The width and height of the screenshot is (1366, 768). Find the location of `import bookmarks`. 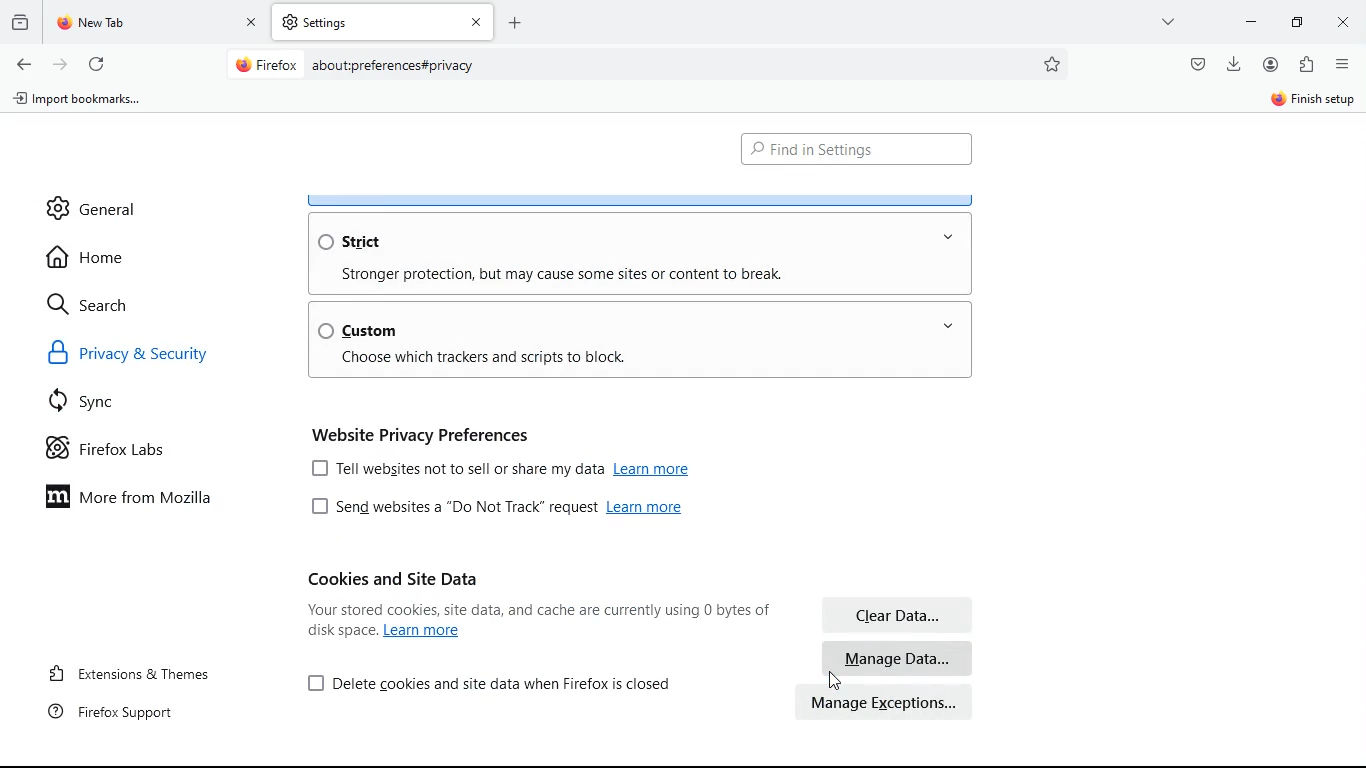

import bookmarks is located at coordinates (84, 103).